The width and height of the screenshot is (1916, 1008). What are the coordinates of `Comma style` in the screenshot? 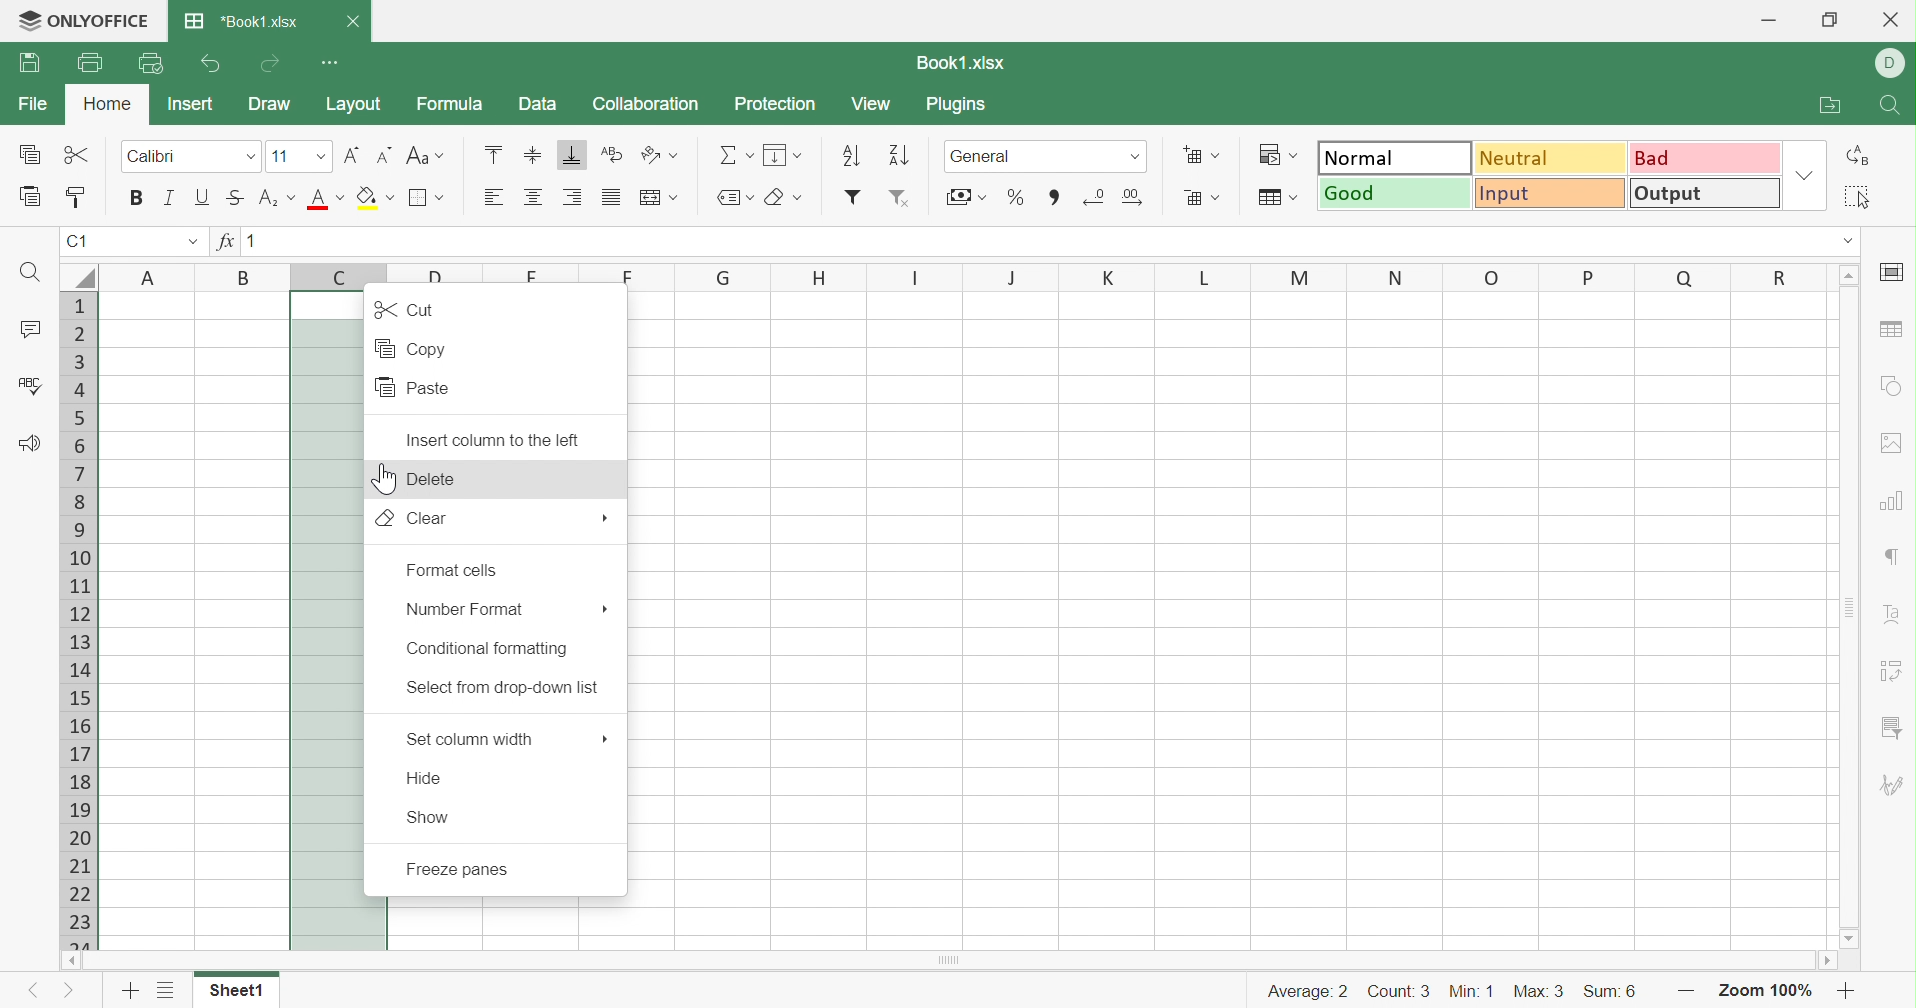 It's located at (1058, 197).